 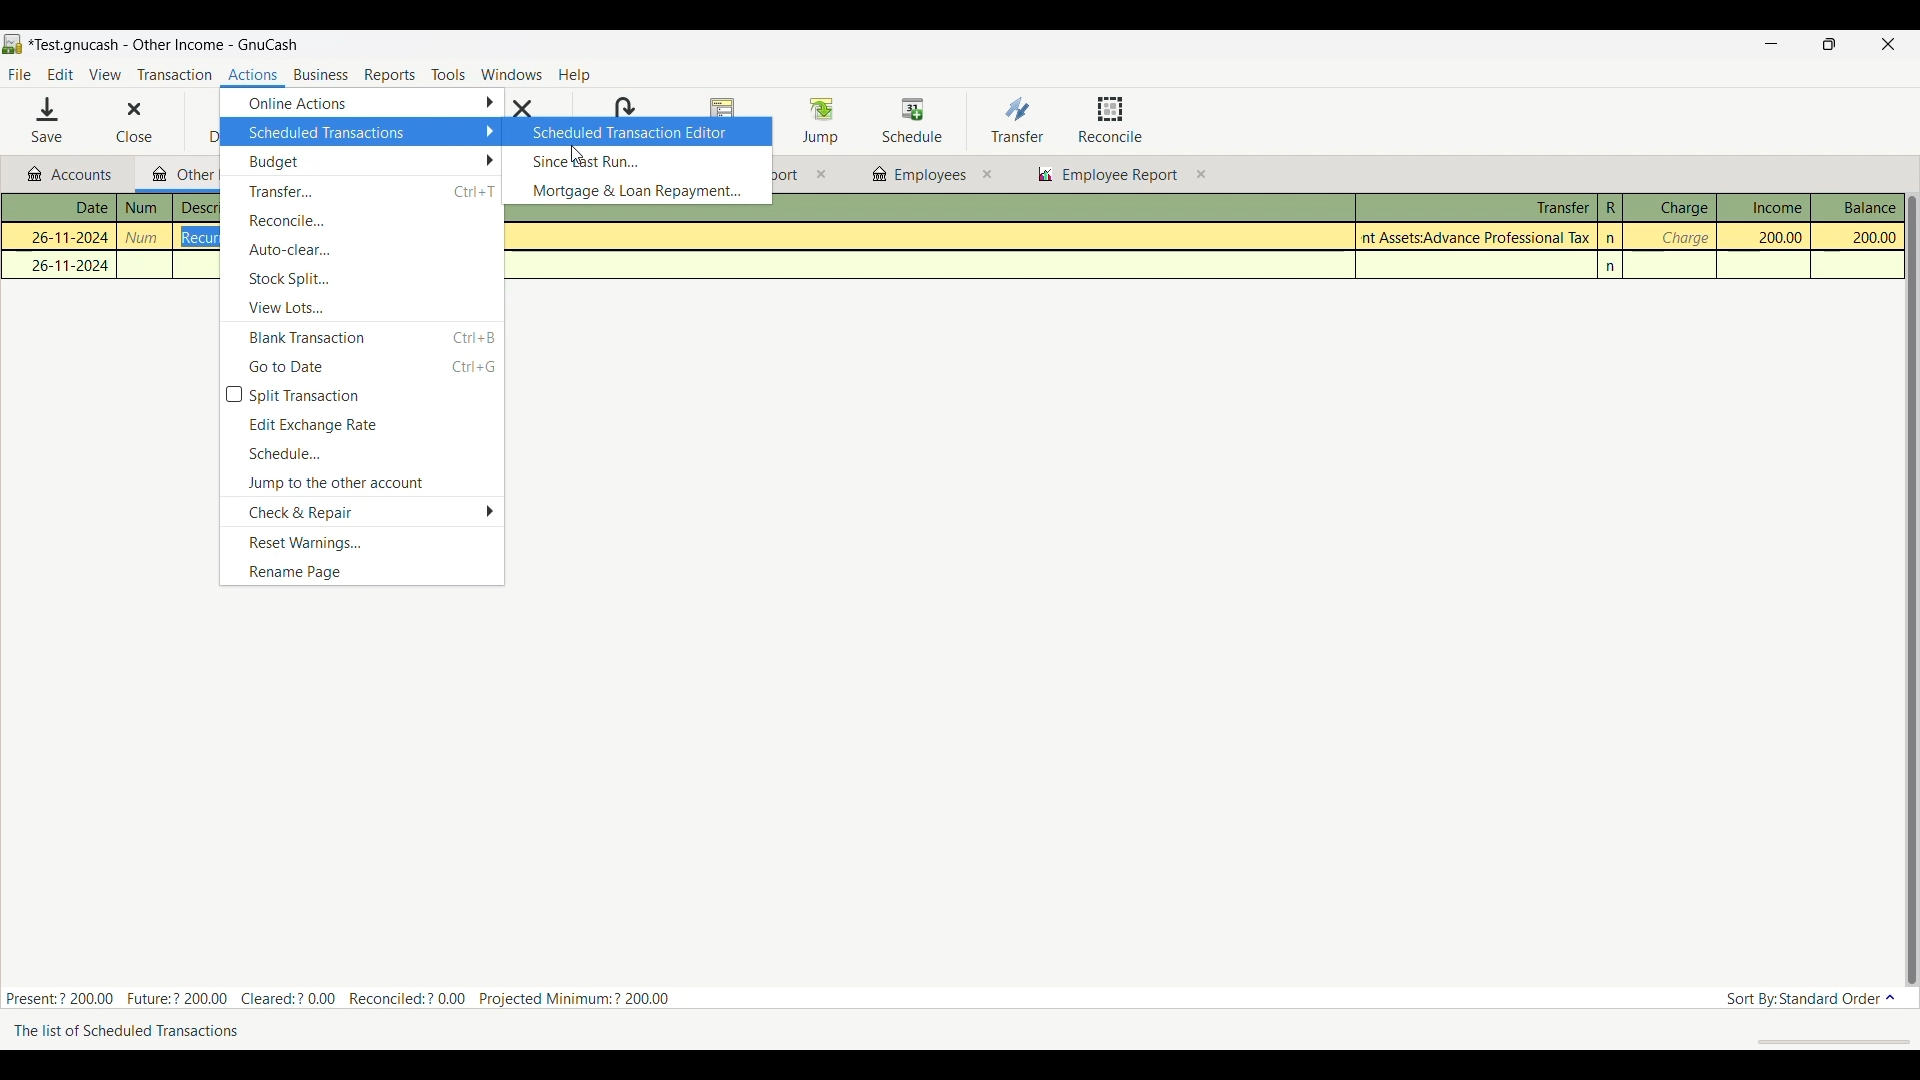 I want to click on Present:? 200.00 Future:? 200.00 Cleared:? 0.00 Reconciled:? 0.00 Projected Minimum: ? 200.00, so click(x=349, y=996).